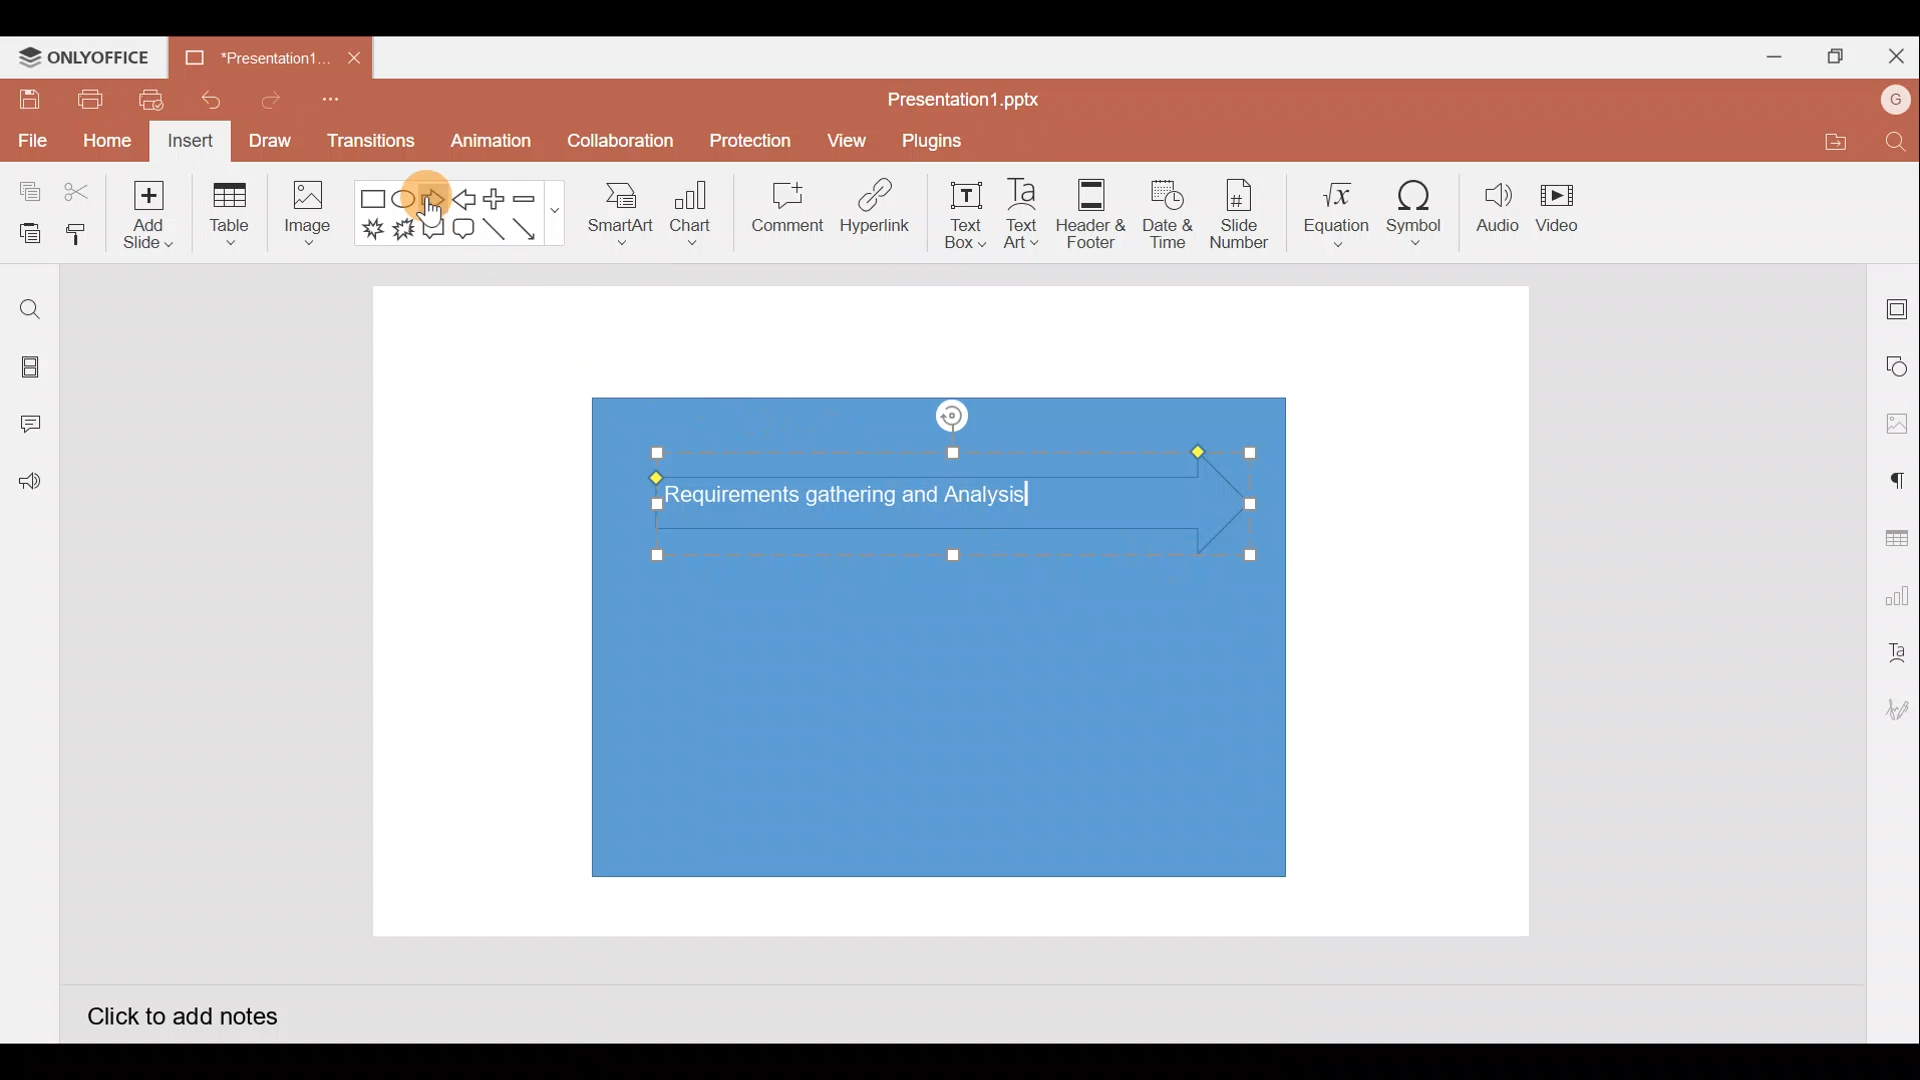 The image size is (1920, 1080). I want to click on Image, so click(304, 218).